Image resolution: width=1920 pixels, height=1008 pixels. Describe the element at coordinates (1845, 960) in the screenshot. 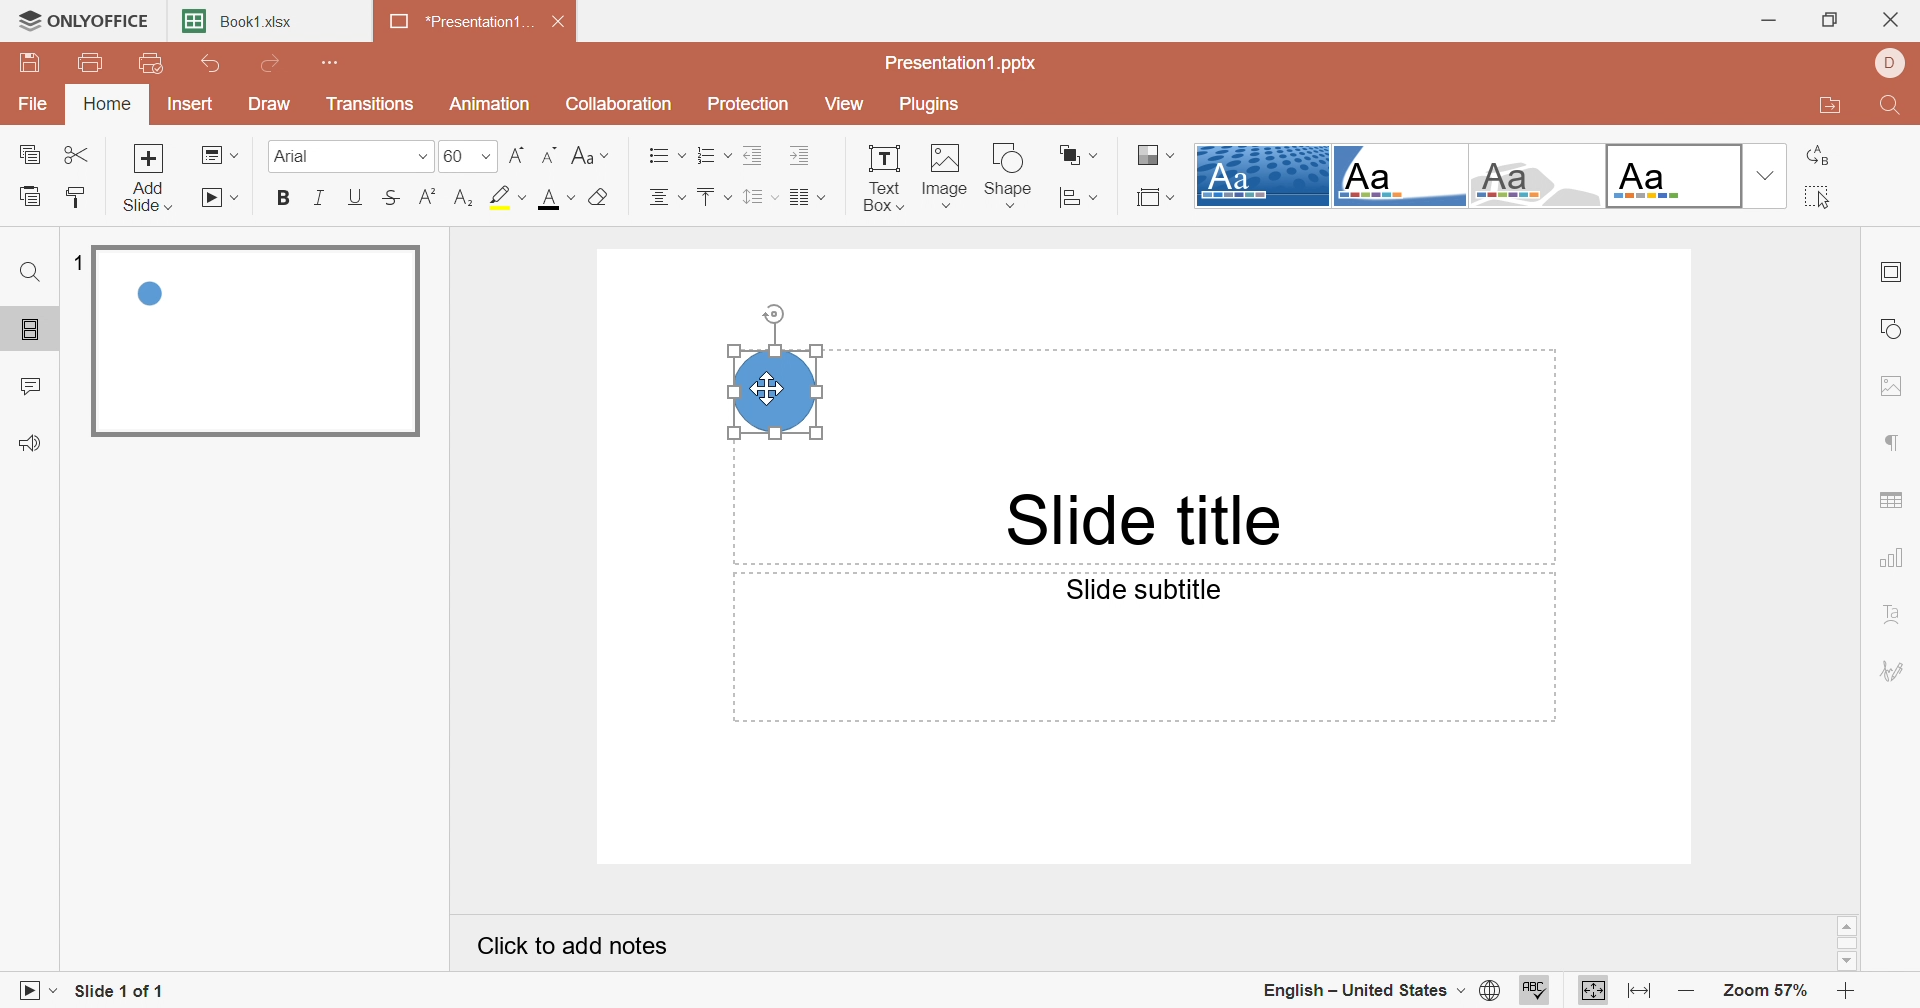

I see `Scroll down` at that location.